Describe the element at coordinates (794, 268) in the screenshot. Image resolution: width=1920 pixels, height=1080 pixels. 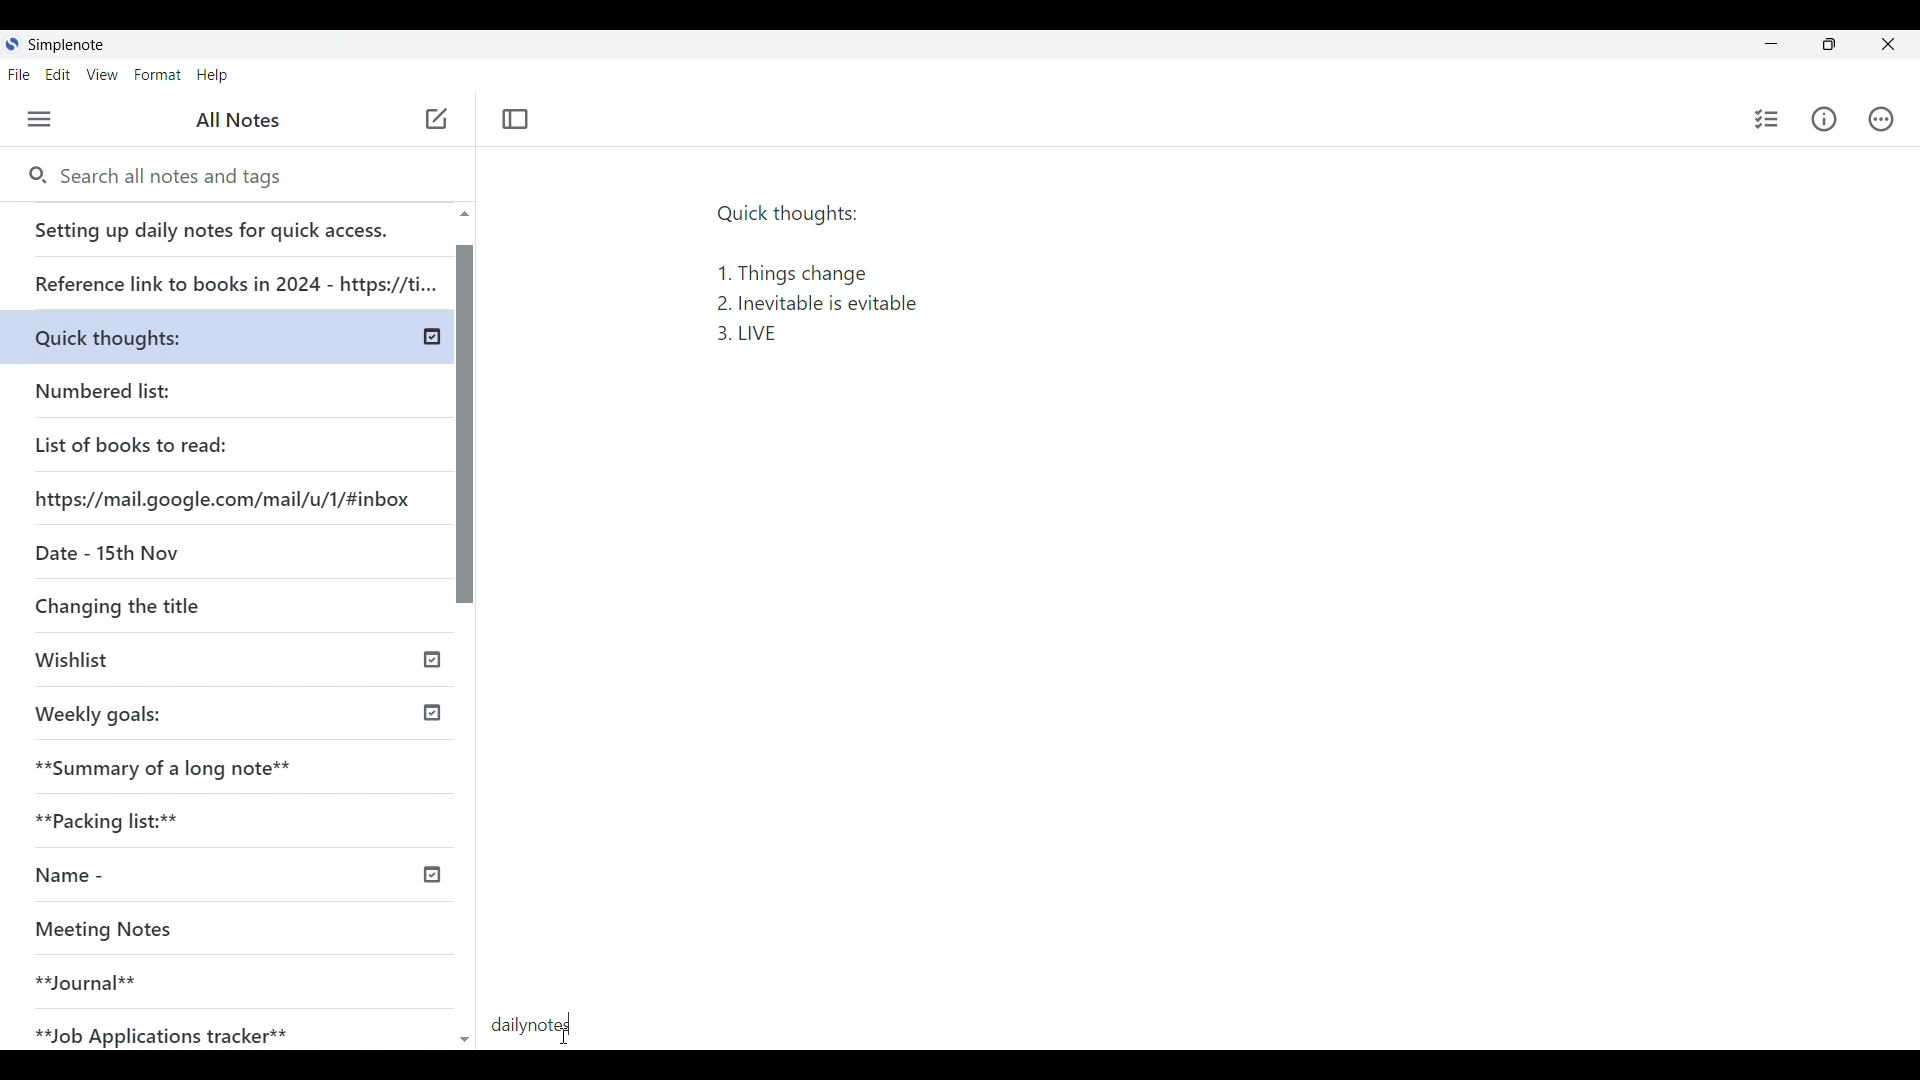
I see `Quick thoughts:

1. Things change

2. Inevitable is evitable
3. LIVE` at that location.